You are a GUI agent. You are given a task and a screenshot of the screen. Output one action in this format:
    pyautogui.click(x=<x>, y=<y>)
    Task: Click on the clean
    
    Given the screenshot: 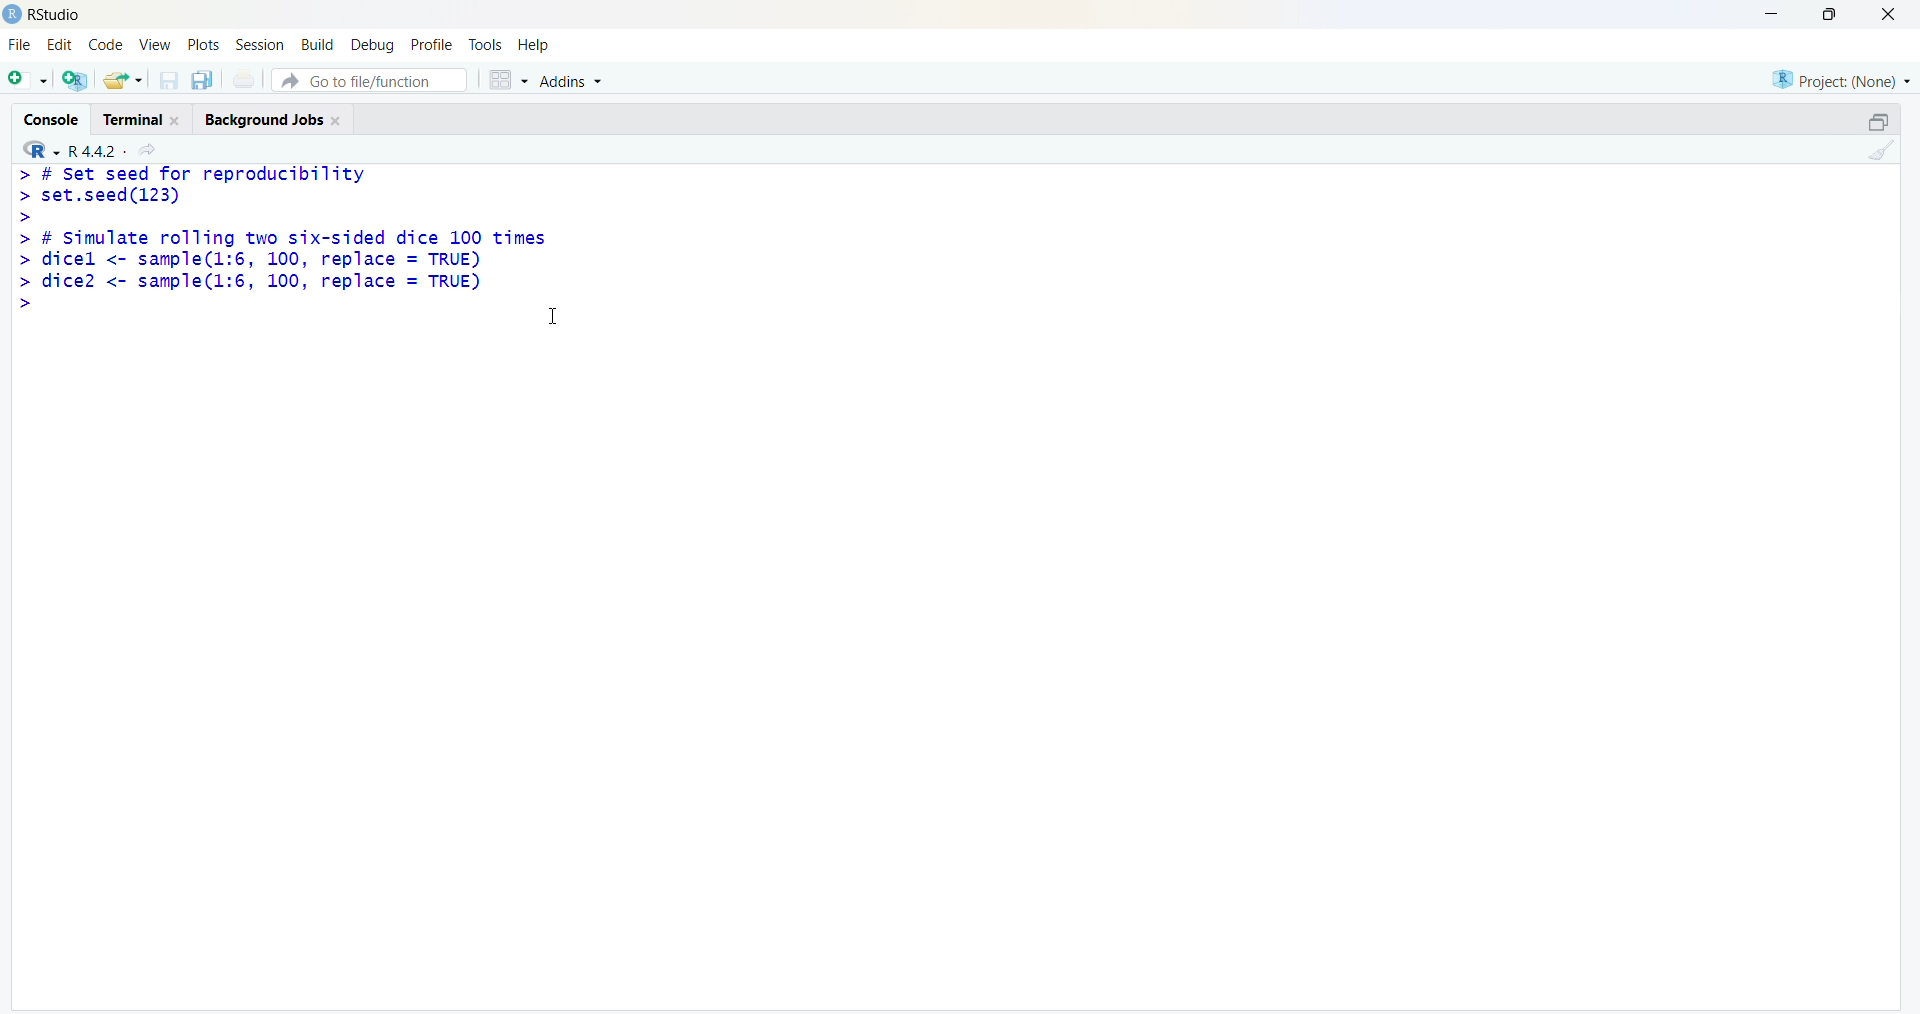 What is the action you would take?
    pyautogui.click(x=1882, y=149)
    